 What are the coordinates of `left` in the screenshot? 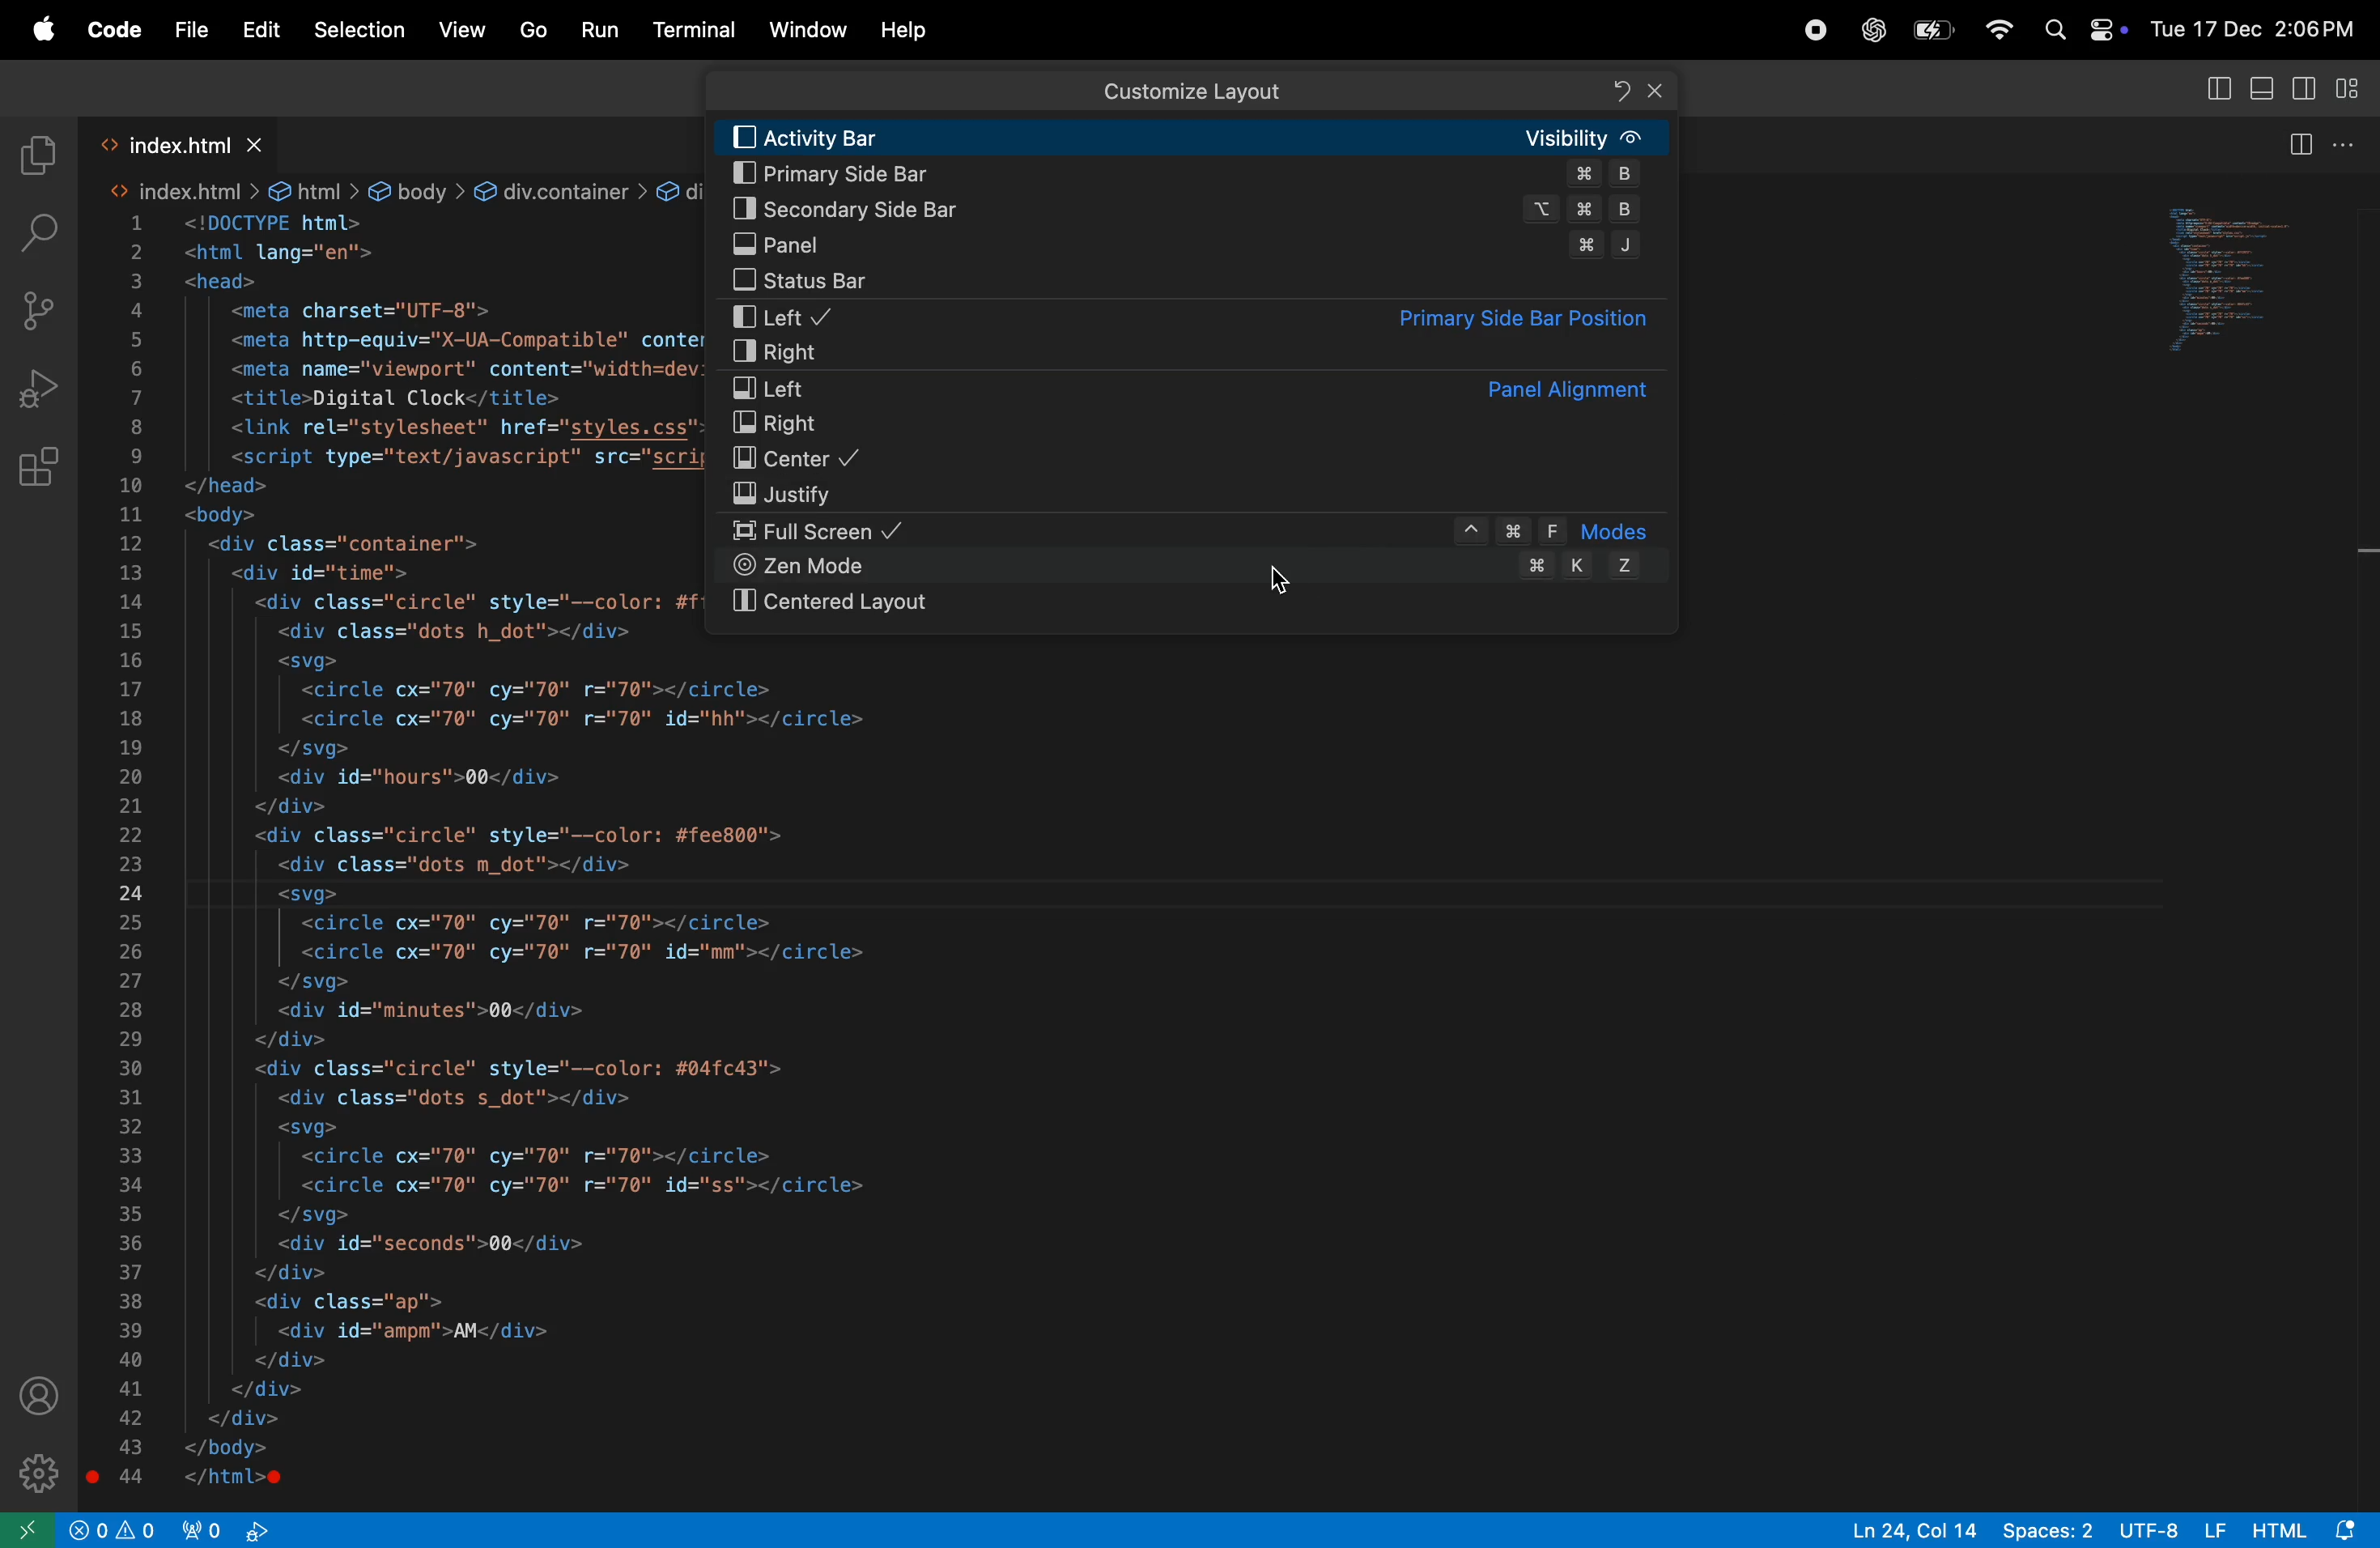 It's located at (1182, 388).